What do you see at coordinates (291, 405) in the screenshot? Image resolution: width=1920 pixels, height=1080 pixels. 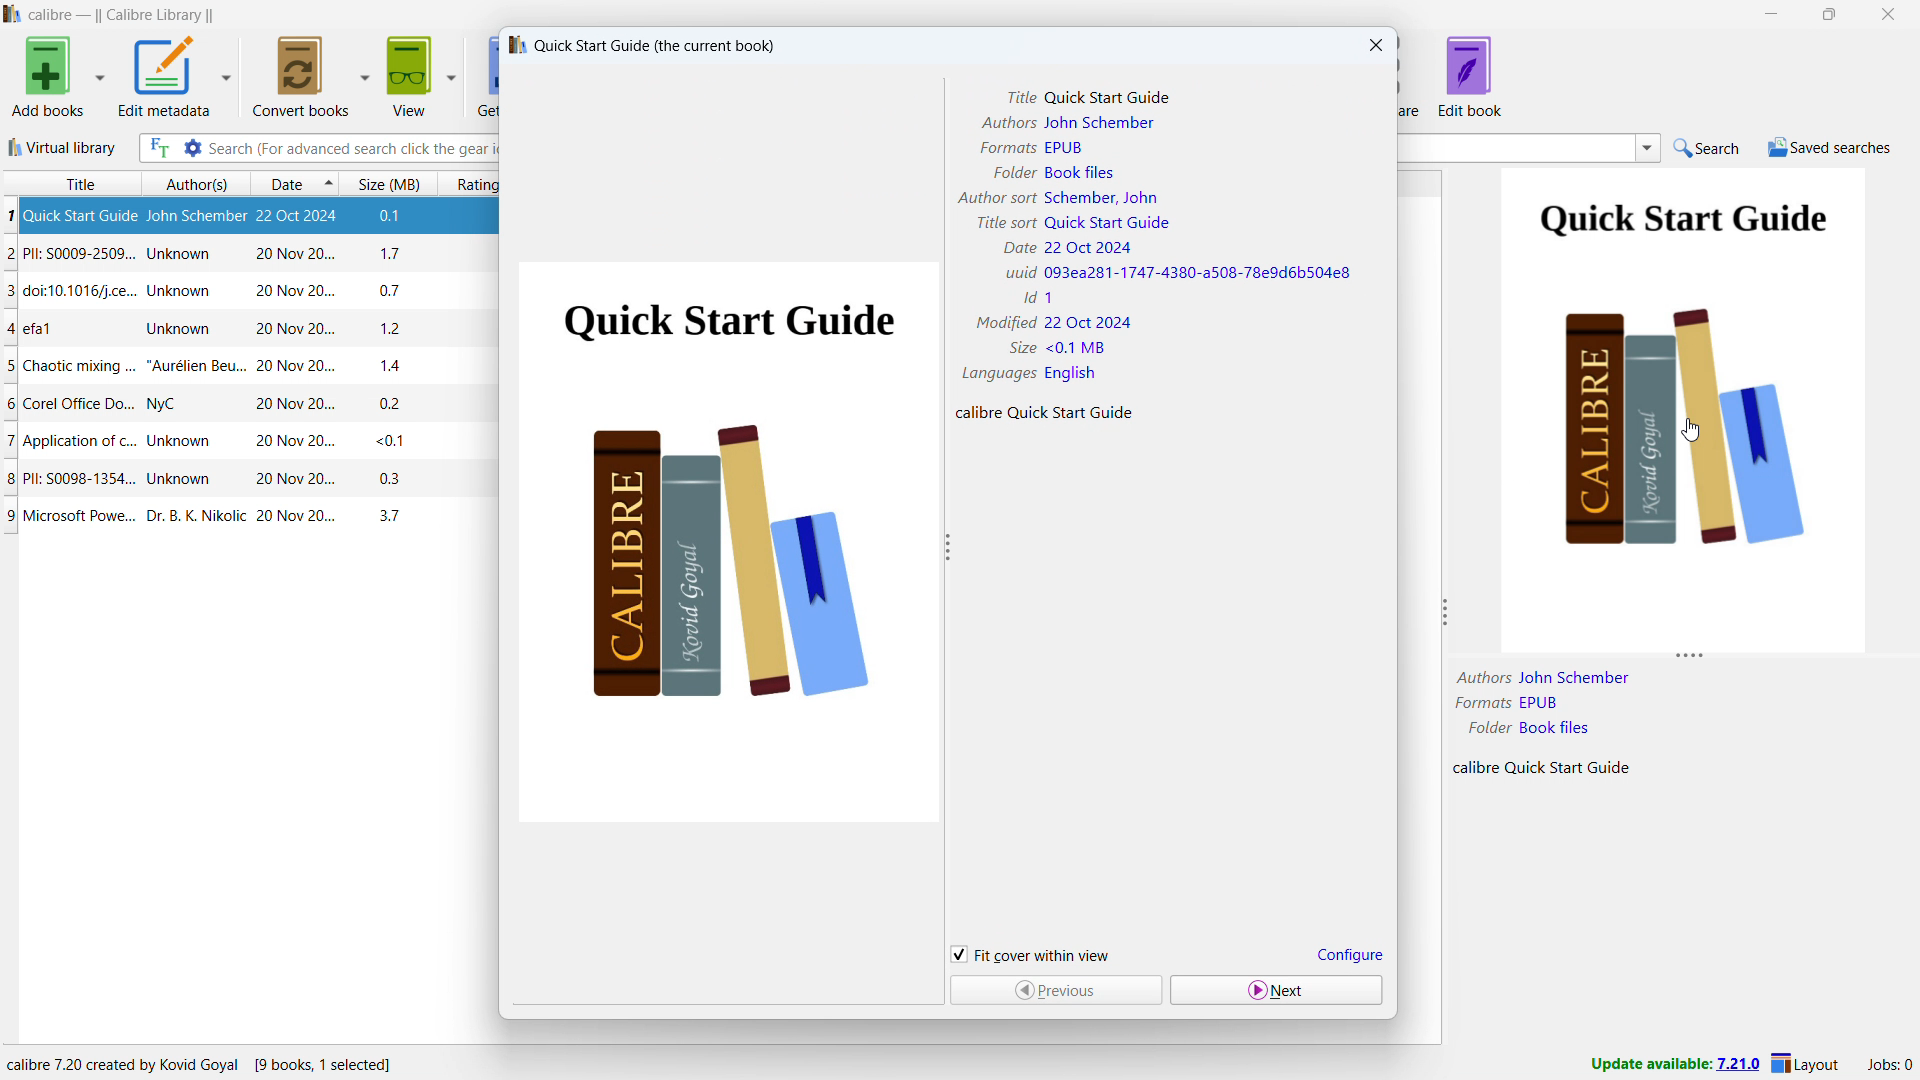 I see `20 Nov 20..` at bounding box center [291, 405].